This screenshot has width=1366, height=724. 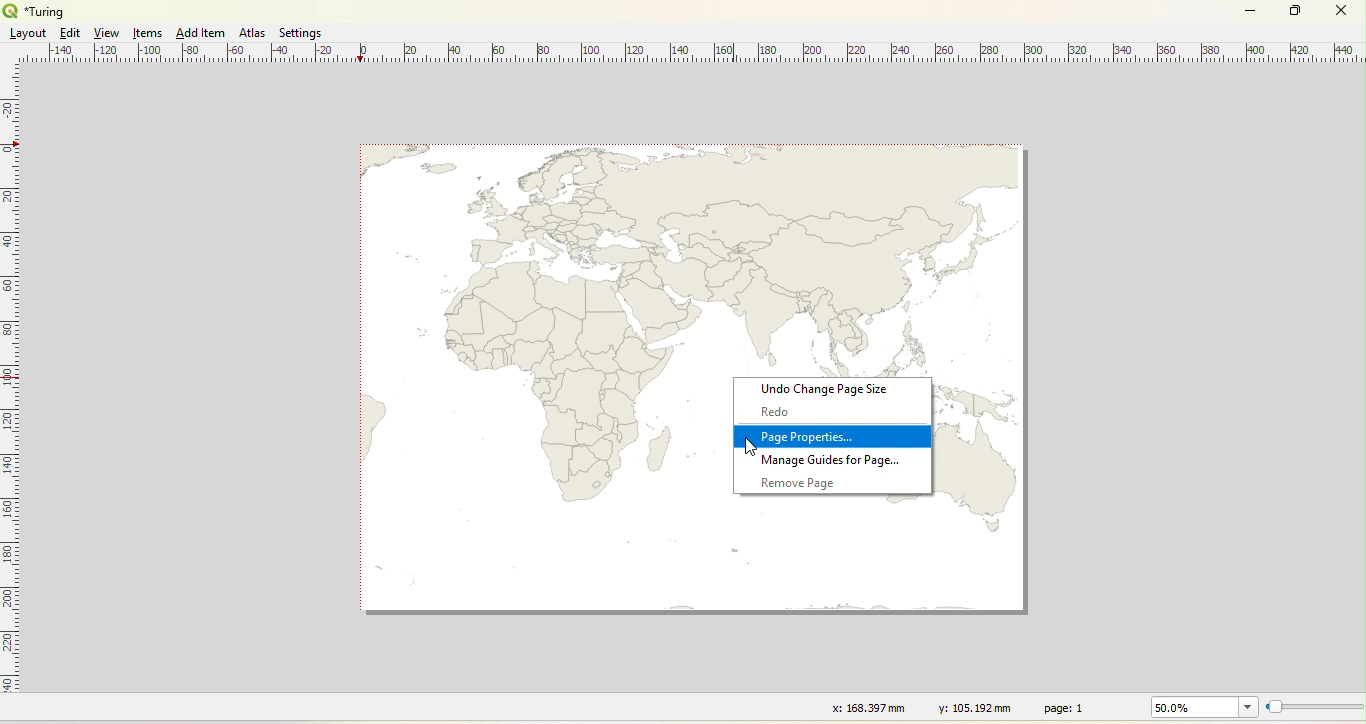 I want to click on Close, so click(x=1340, y=13).